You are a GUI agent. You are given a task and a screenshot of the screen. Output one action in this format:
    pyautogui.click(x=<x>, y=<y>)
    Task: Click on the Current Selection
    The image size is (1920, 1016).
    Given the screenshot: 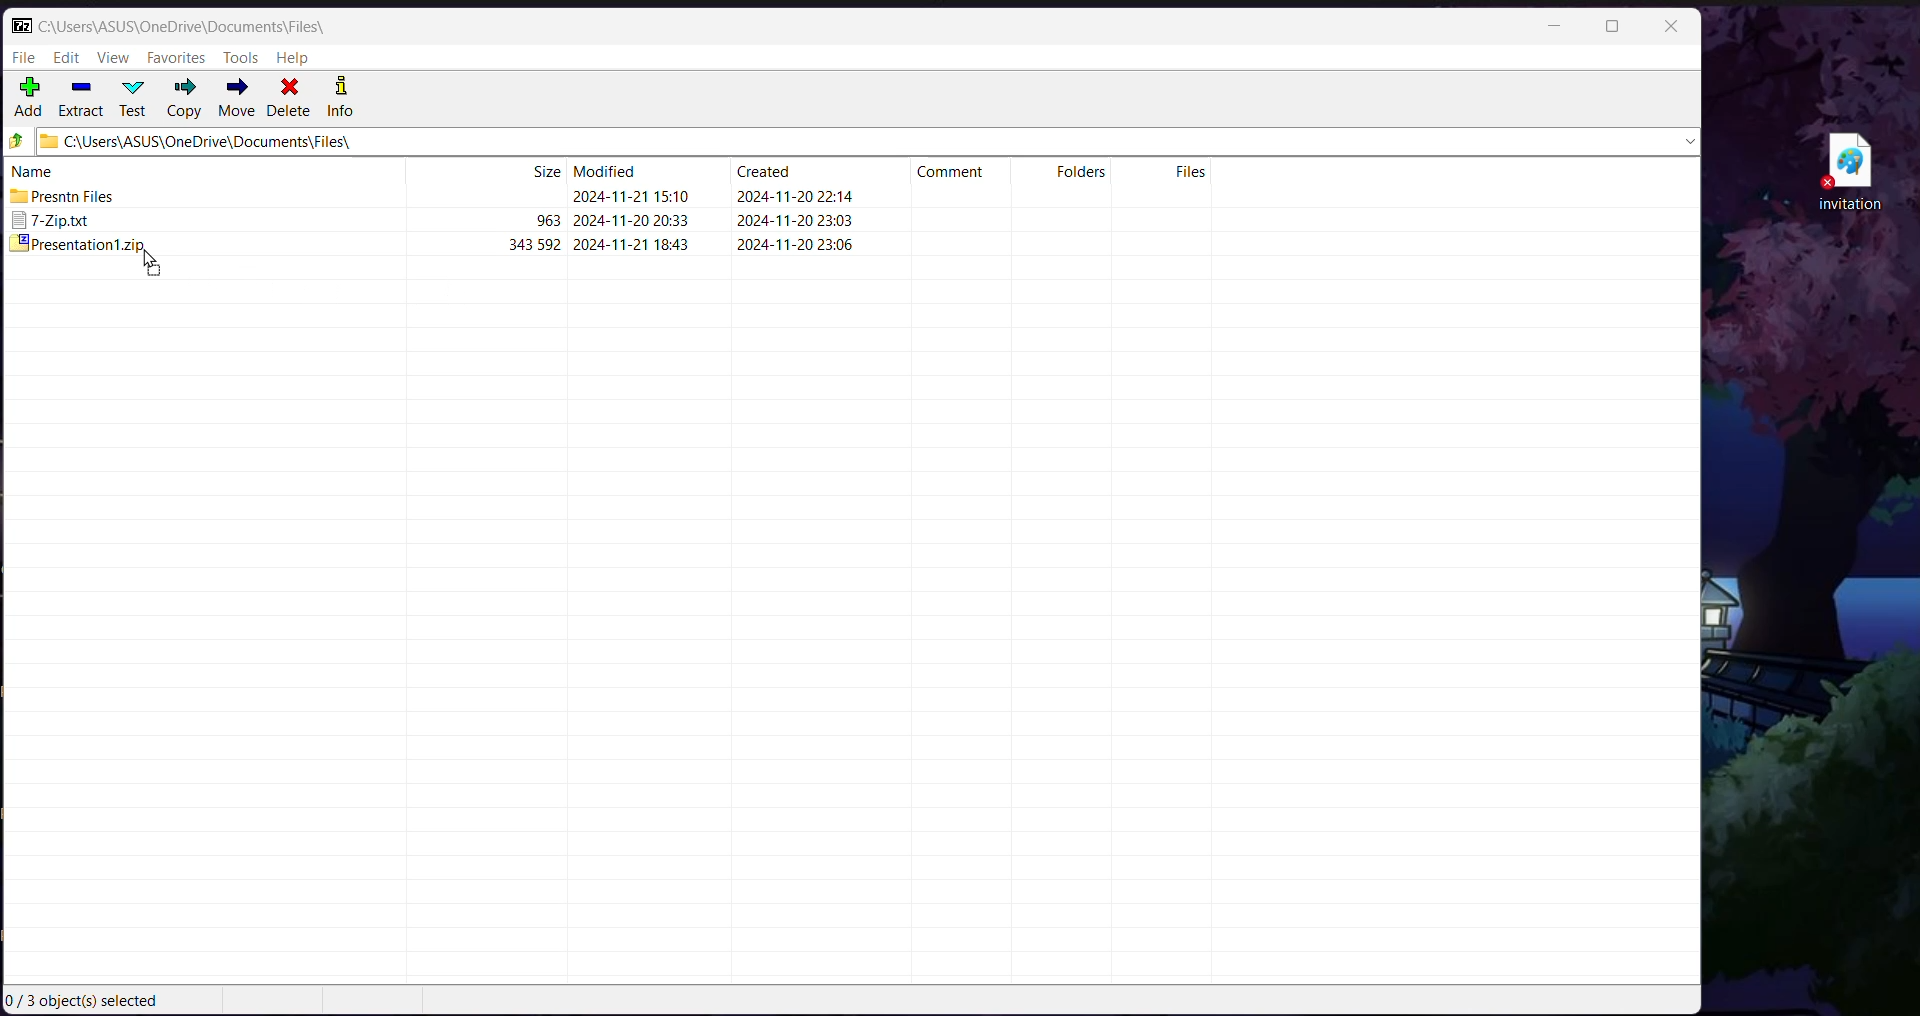 What is the action you would take?
    pyautogui.click(x=89, y=1001)
    